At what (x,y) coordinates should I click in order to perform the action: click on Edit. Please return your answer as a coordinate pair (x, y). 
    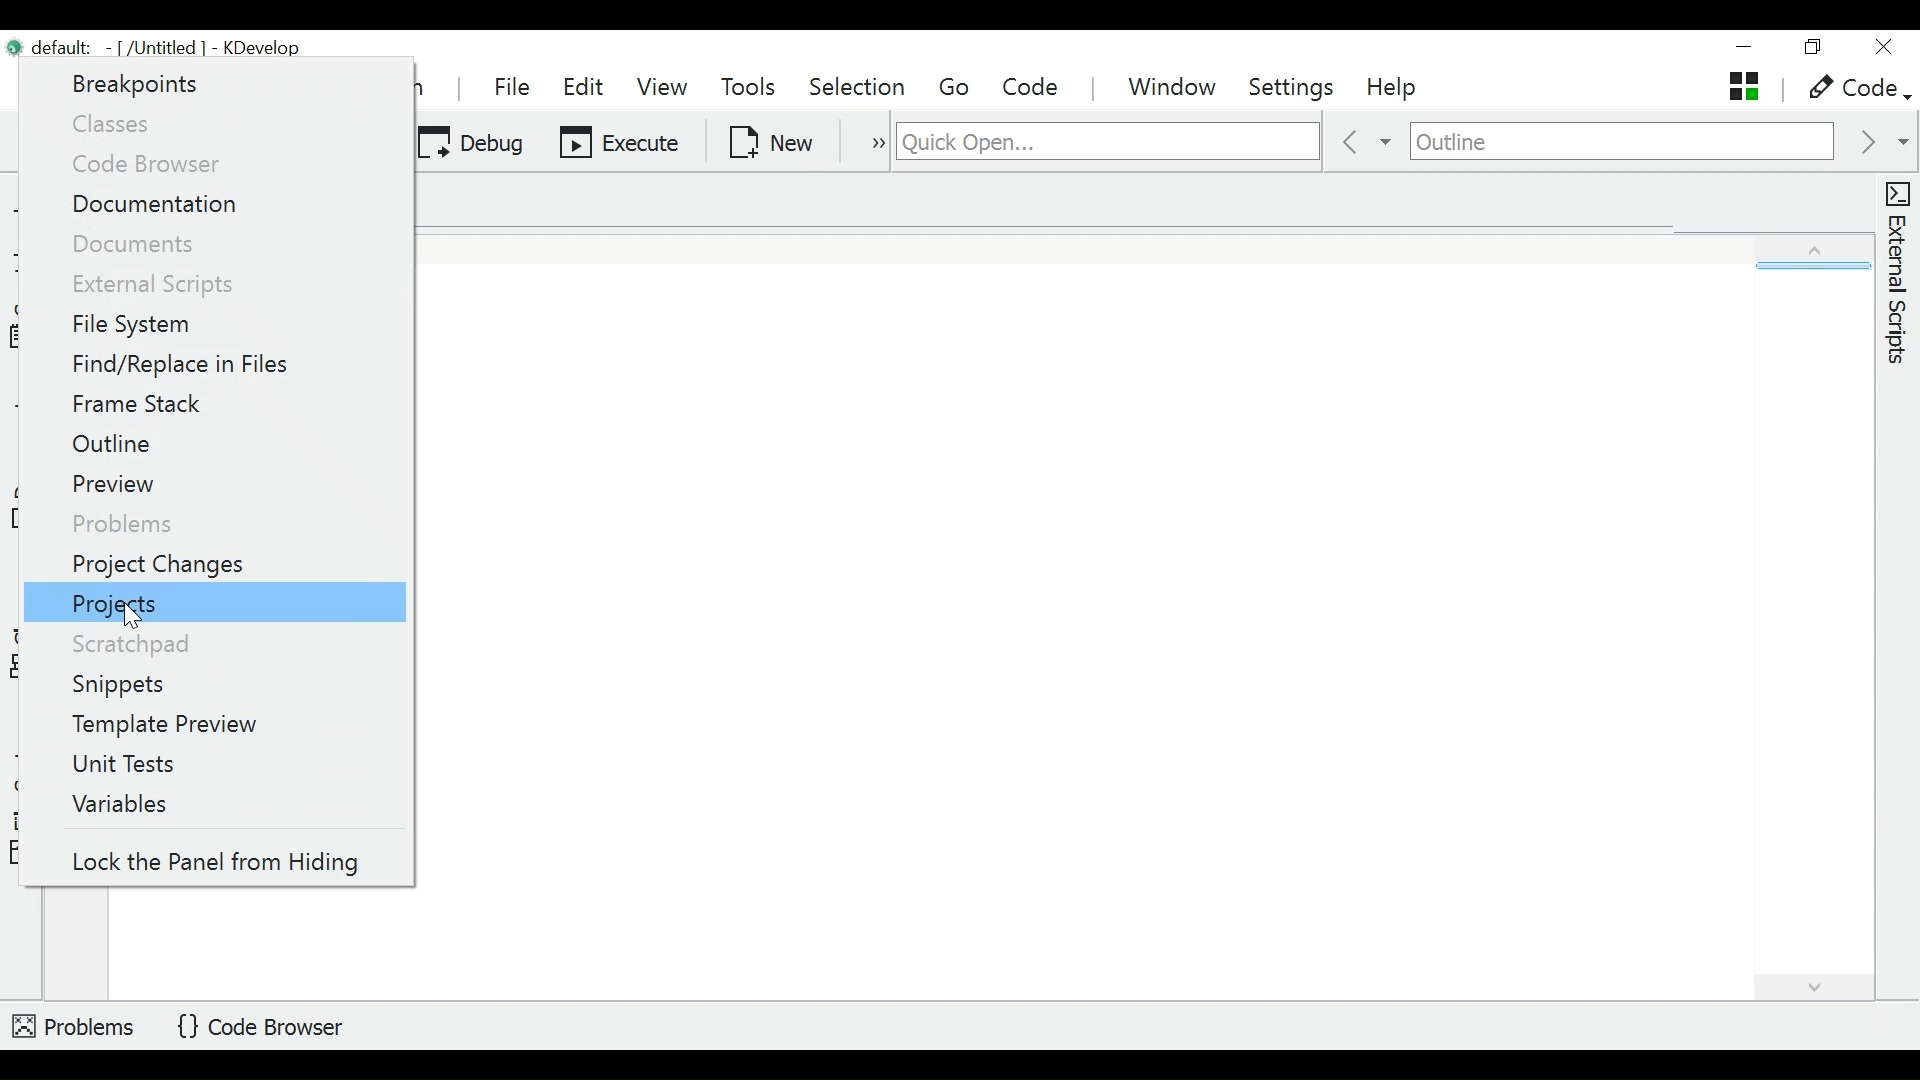
    Looking at the image, I should click on (583, 86).